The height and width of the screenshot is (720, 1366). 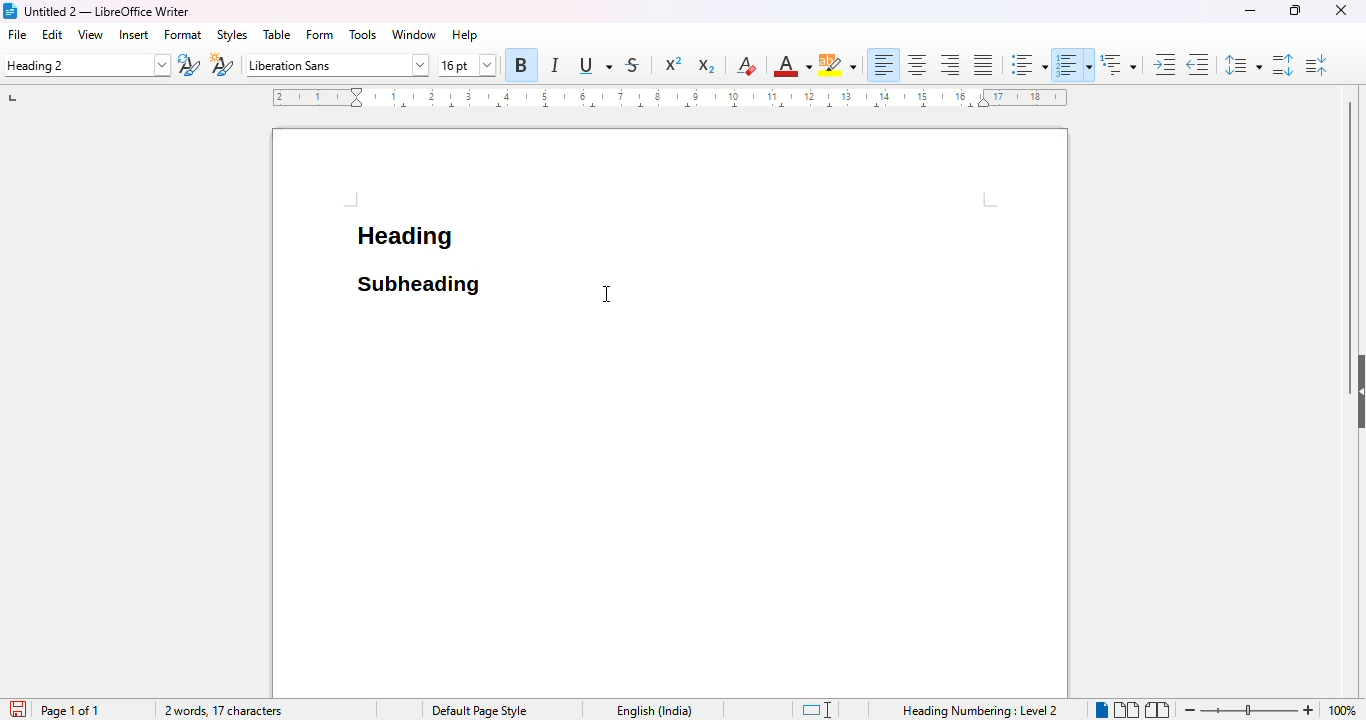 What do you see at coordinates (980, 710) in the screenshot?
I see `Heading Numbering Level 2` at bounding box center [980, 710].